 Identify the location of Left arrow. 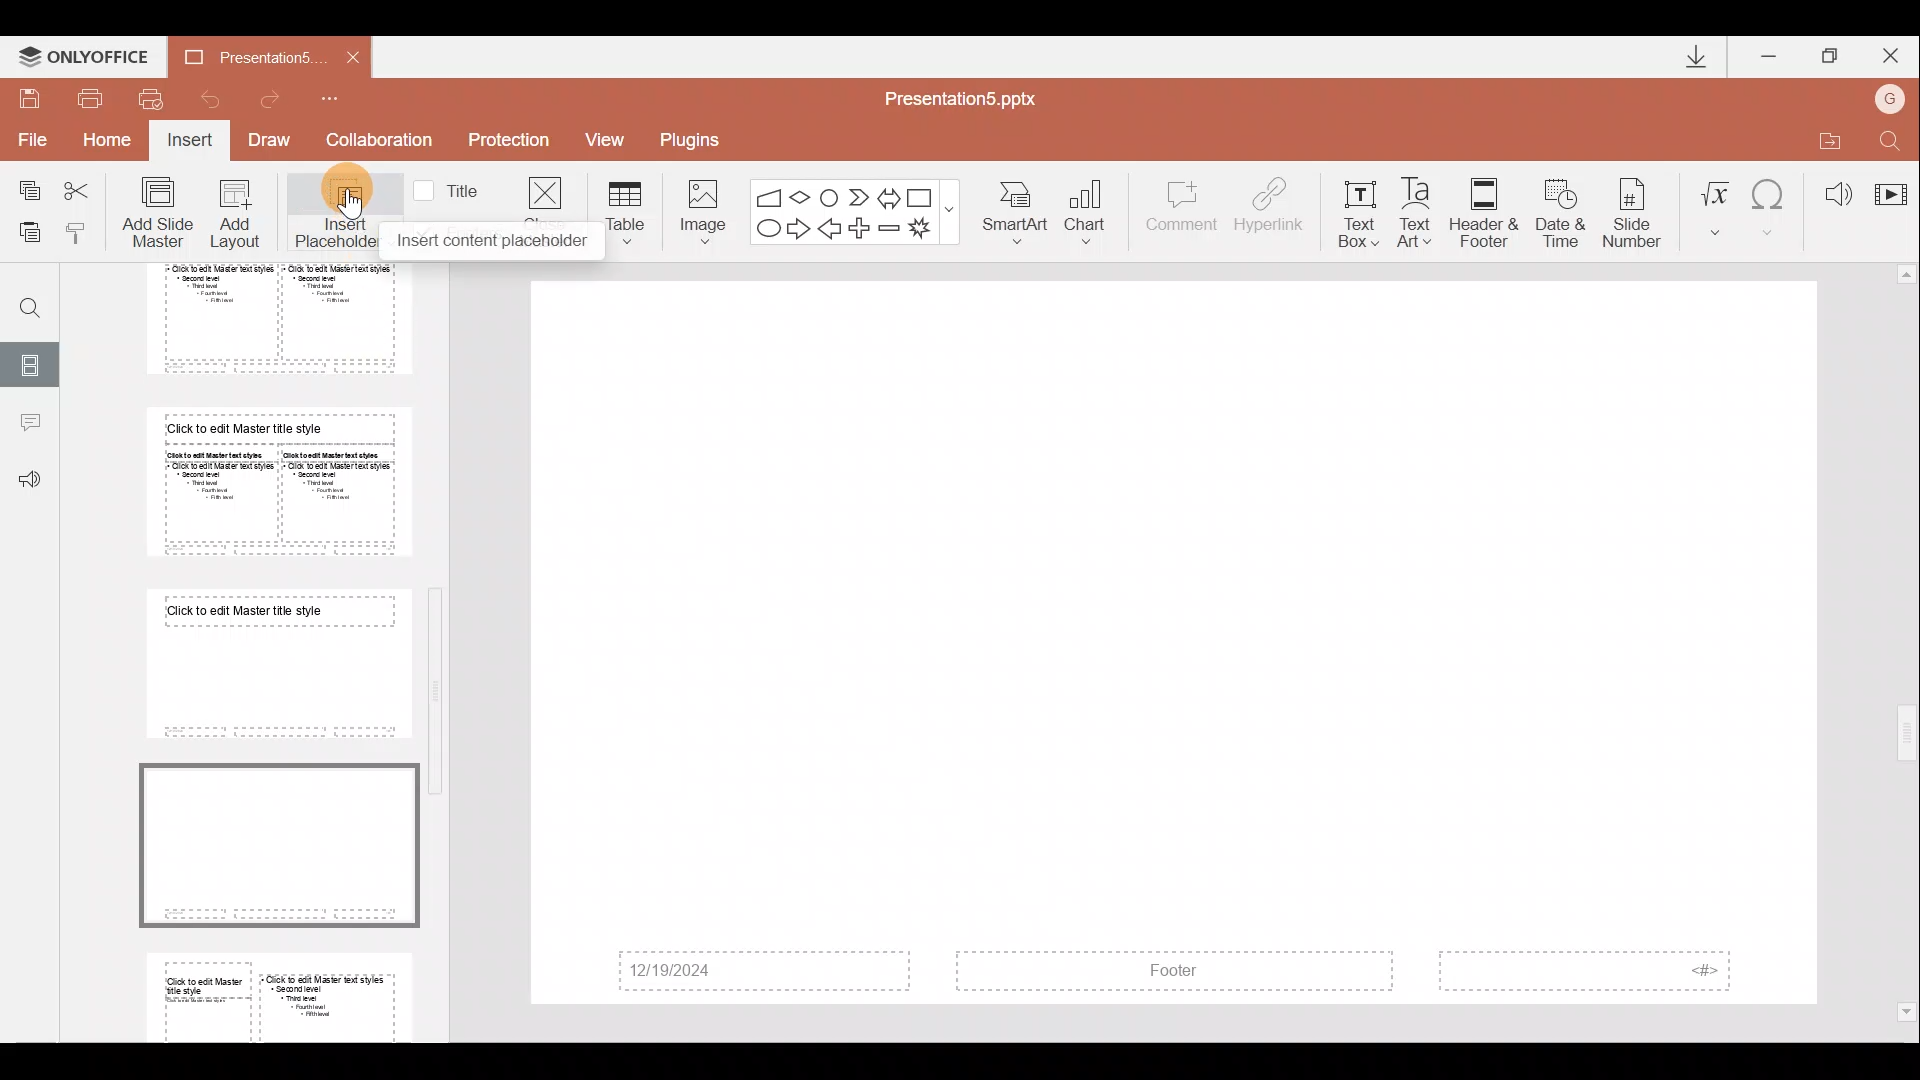
(831, 230).